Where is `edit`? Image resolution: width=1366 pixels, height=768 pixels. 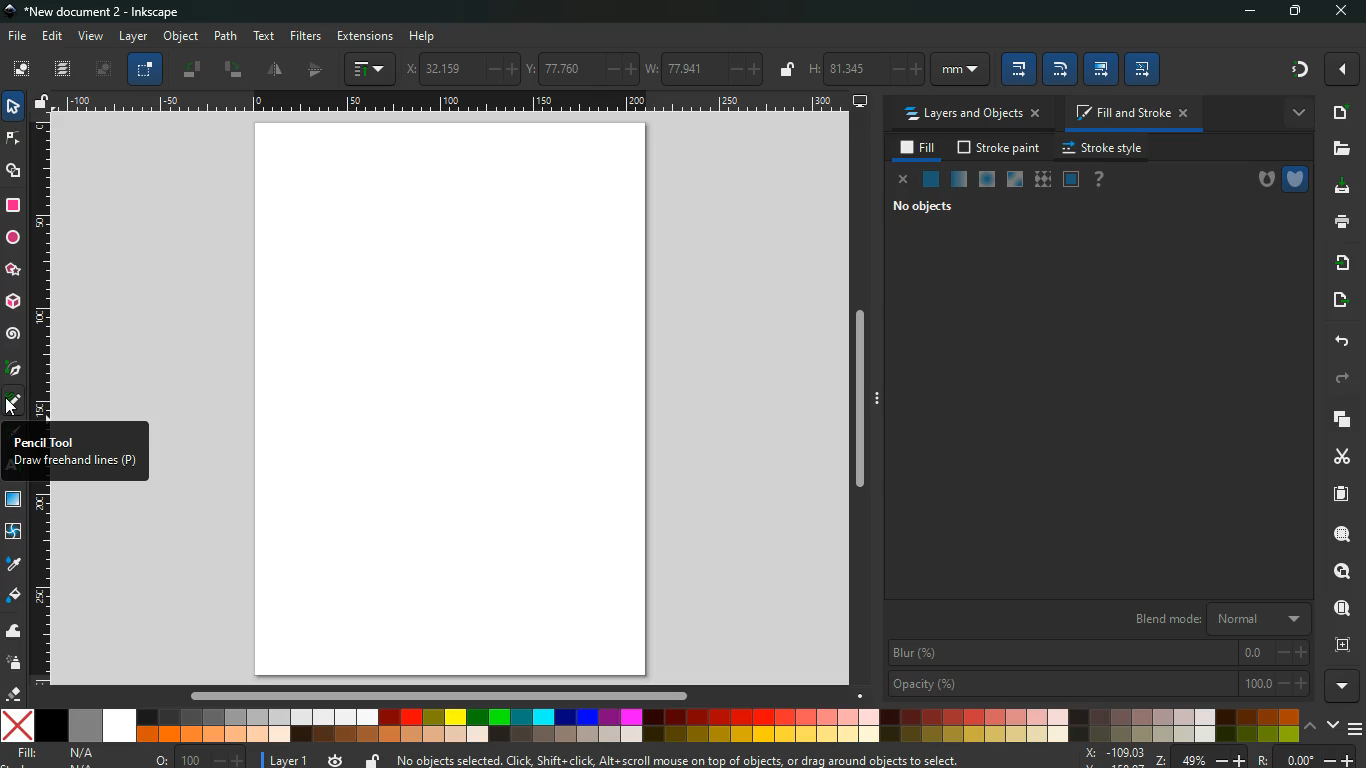 edit is located at coordinates (54, 35).